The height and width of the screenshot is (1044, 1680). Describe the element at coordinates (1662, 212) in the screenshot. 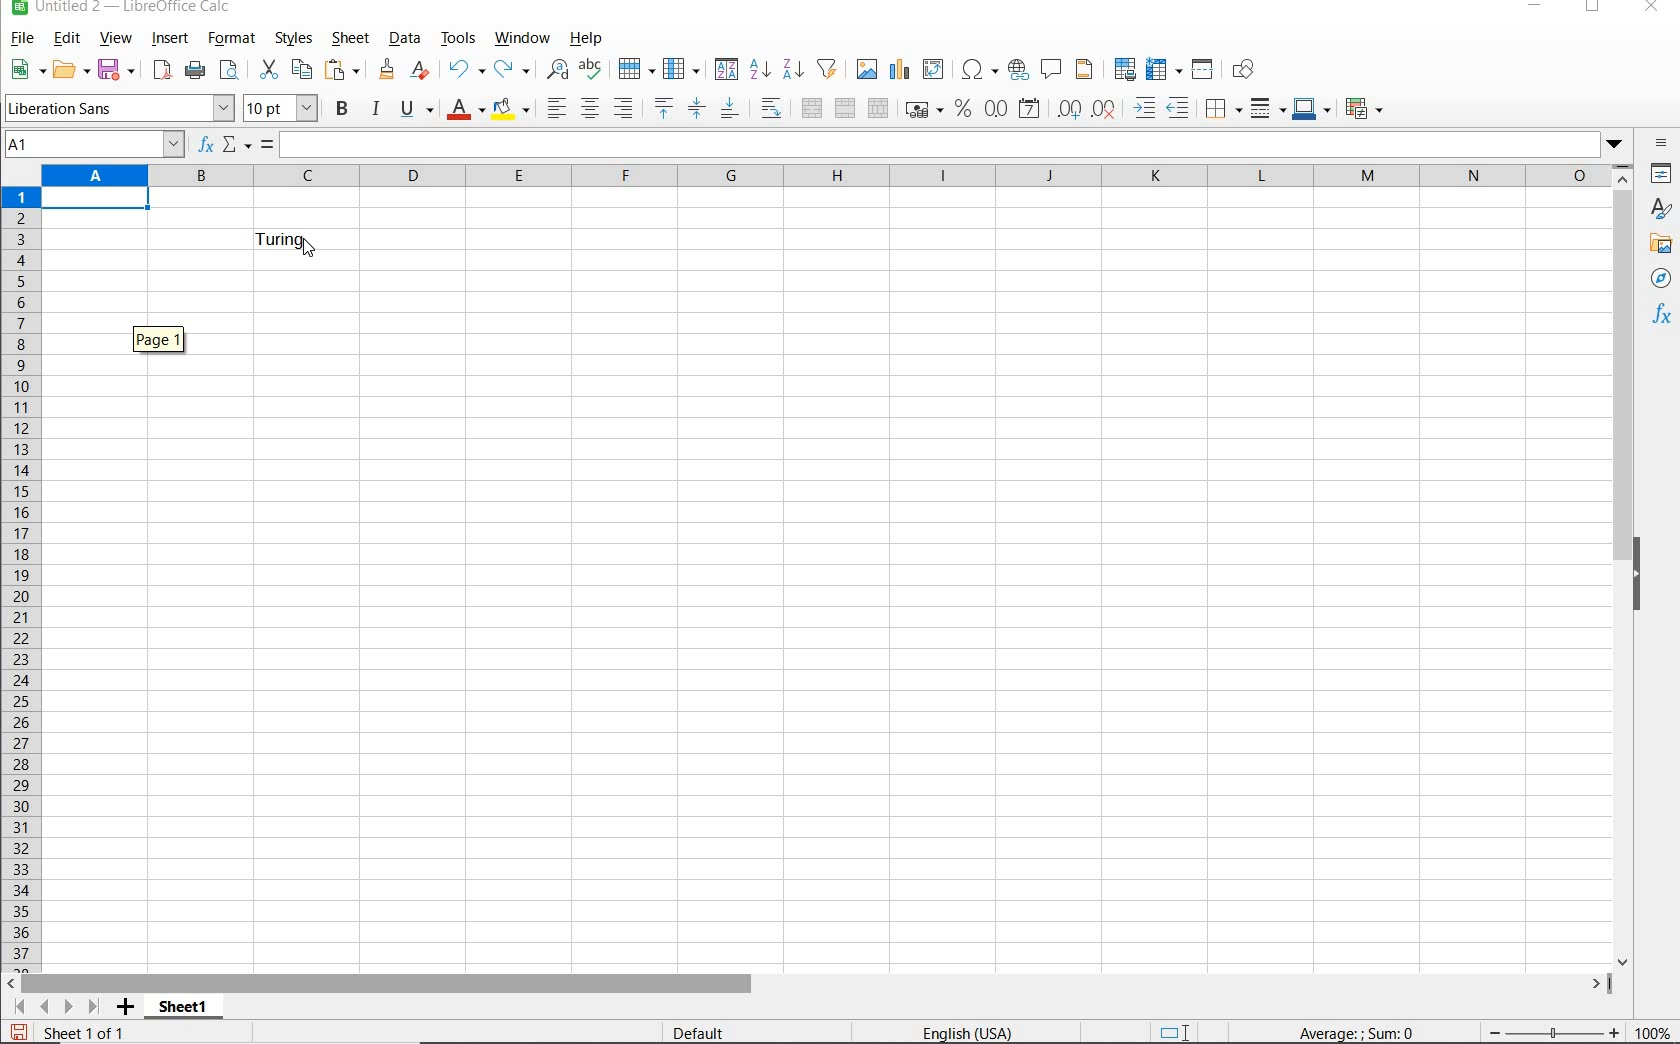

I see `STYLES` at that location.